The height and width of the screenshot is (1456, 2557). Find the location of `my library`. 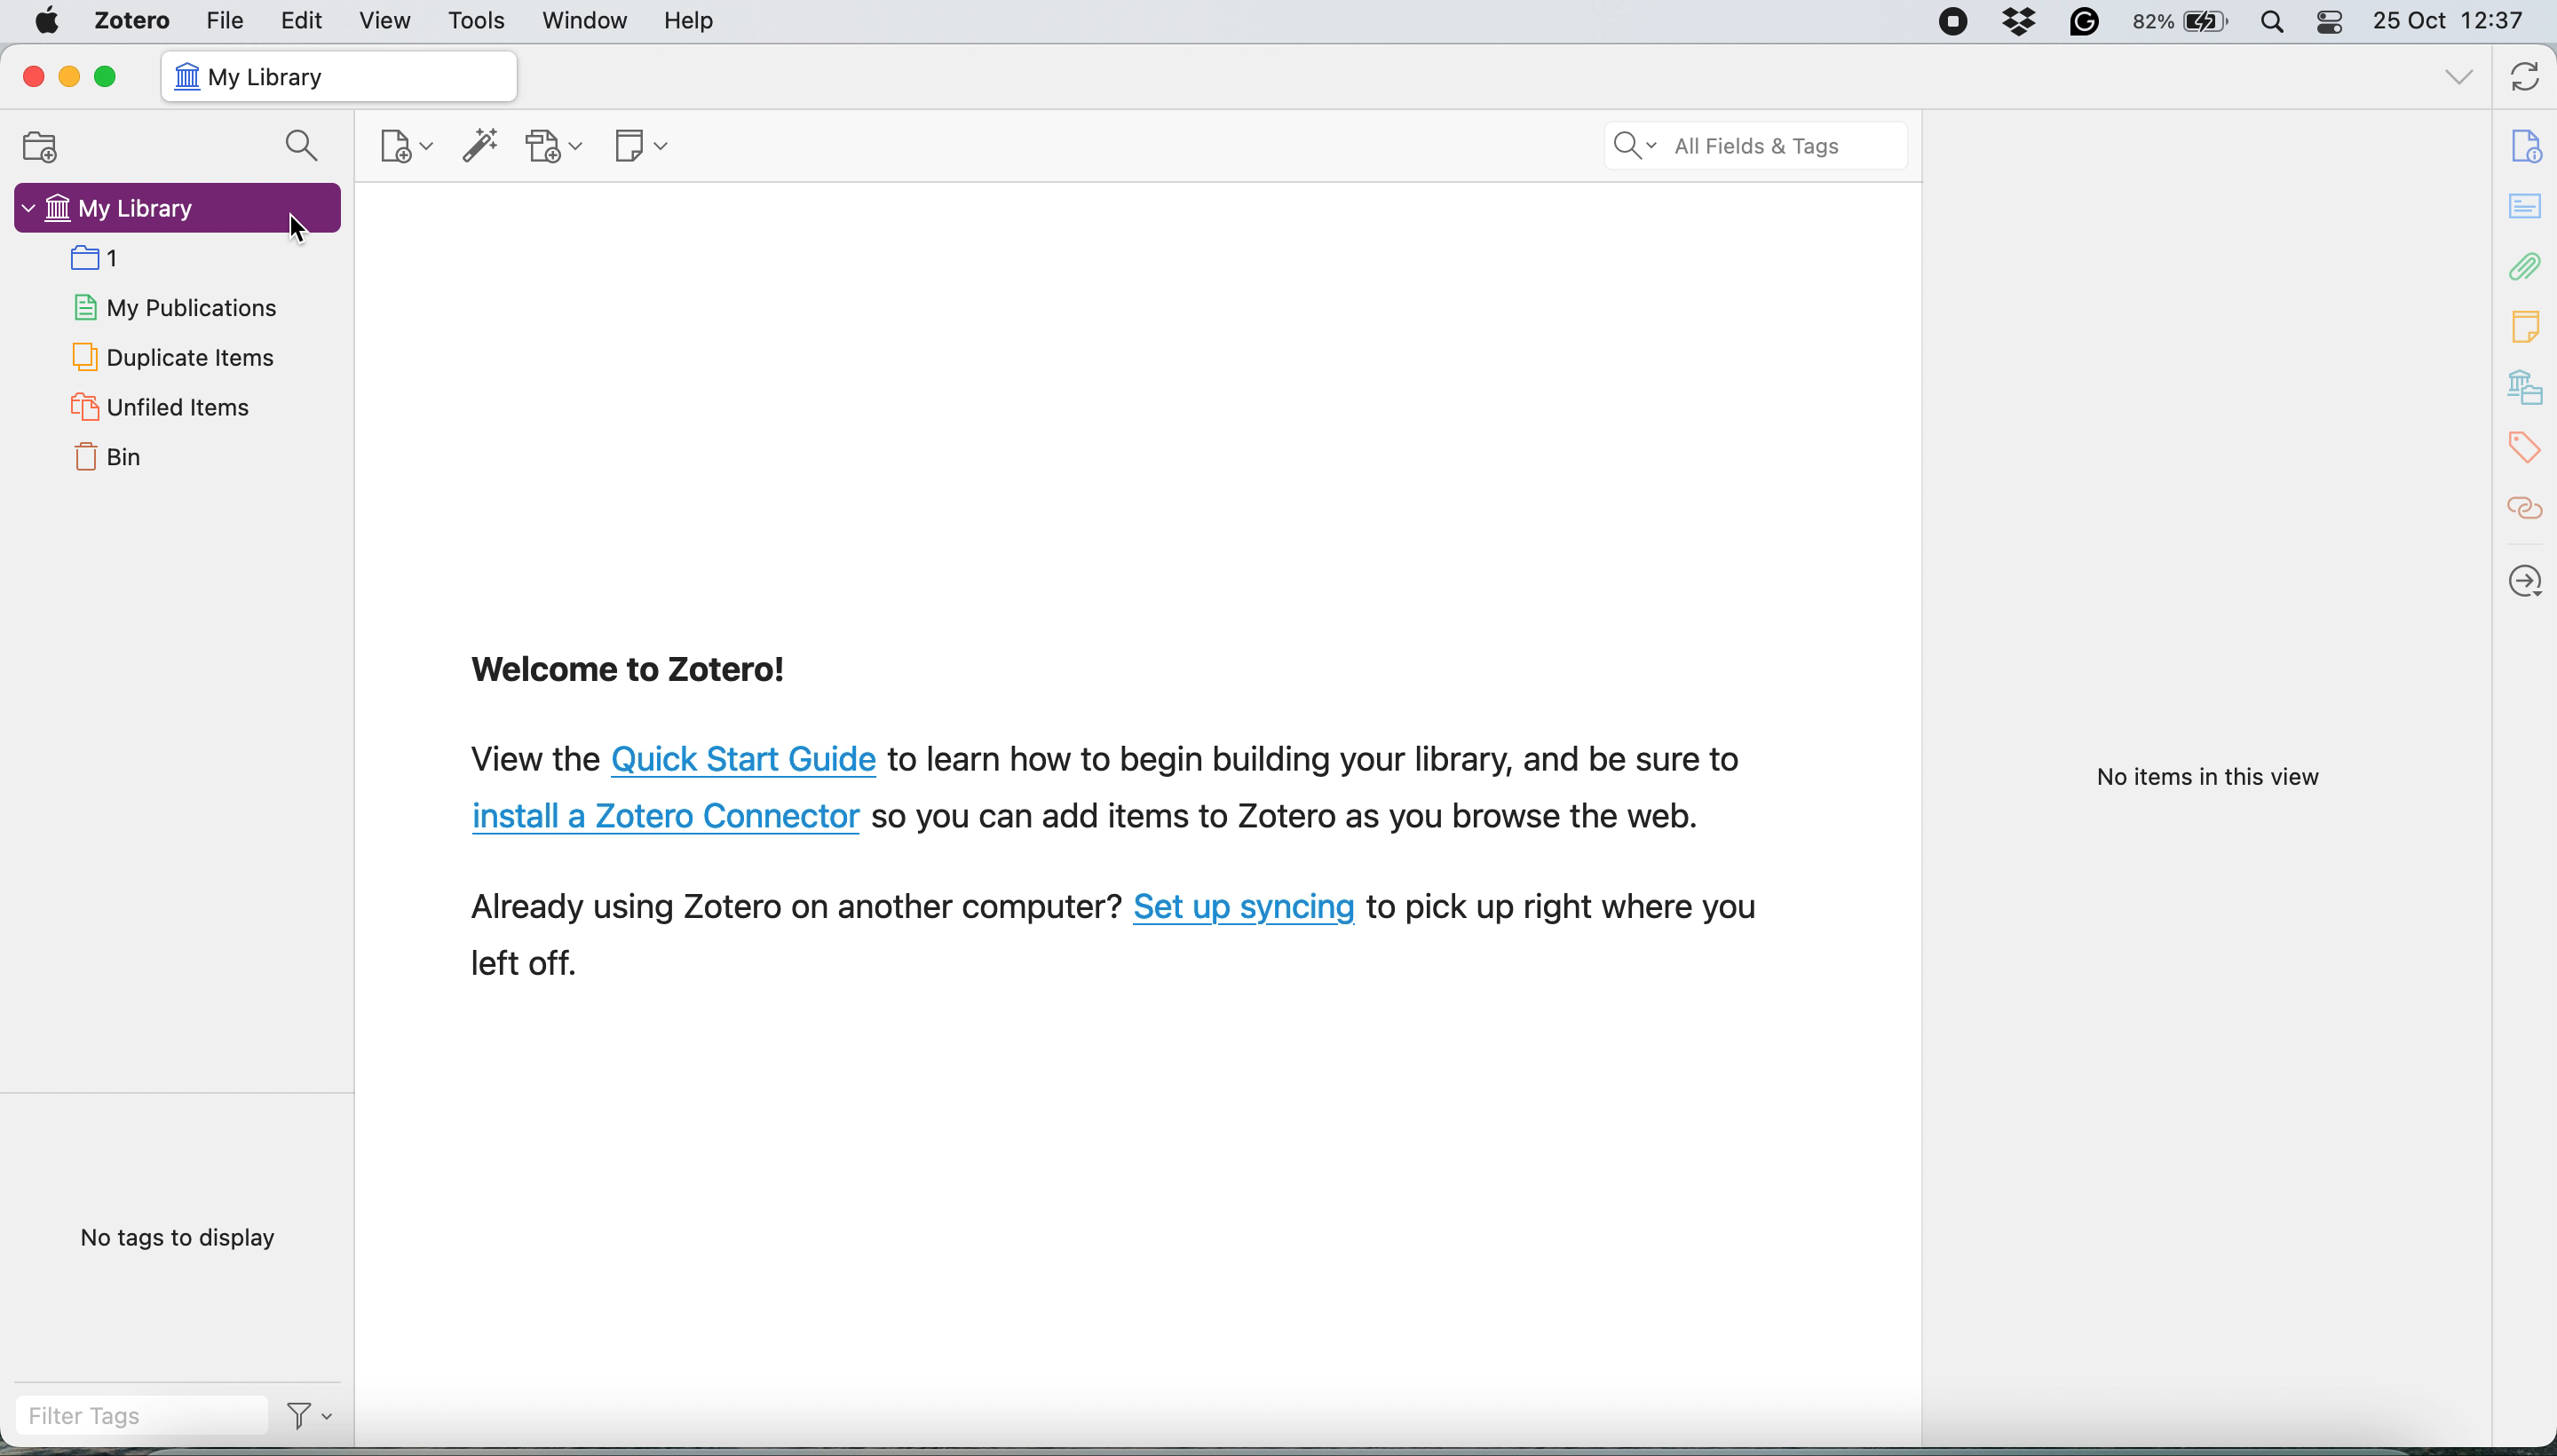

my library is located at coordinates (111, 209).